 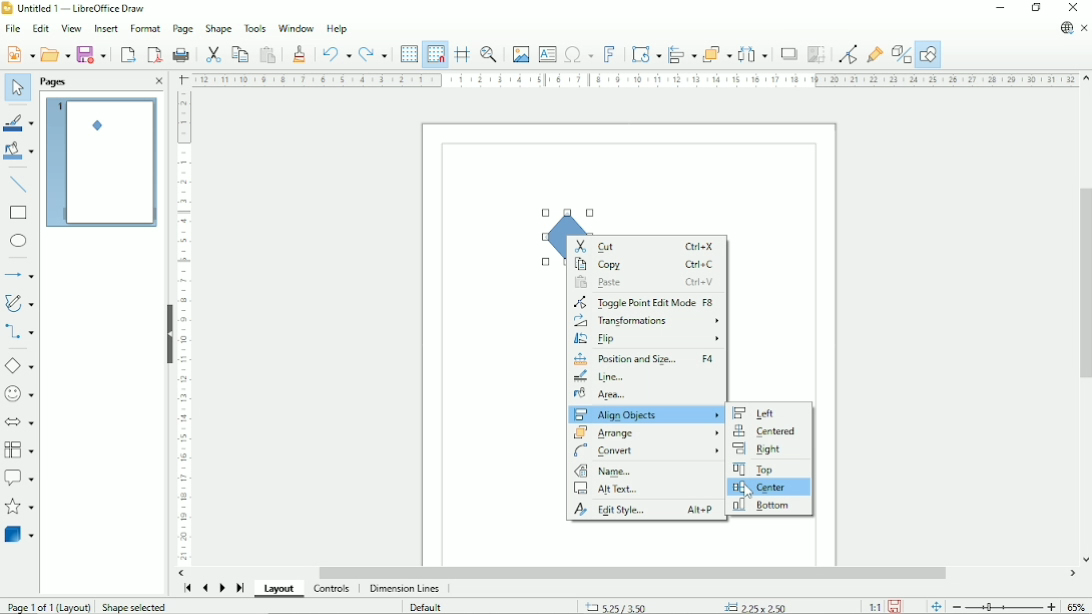 What do you see at coordinates (20, 54) in the screenshot?
I see `New` at bounding box center [20, 54].